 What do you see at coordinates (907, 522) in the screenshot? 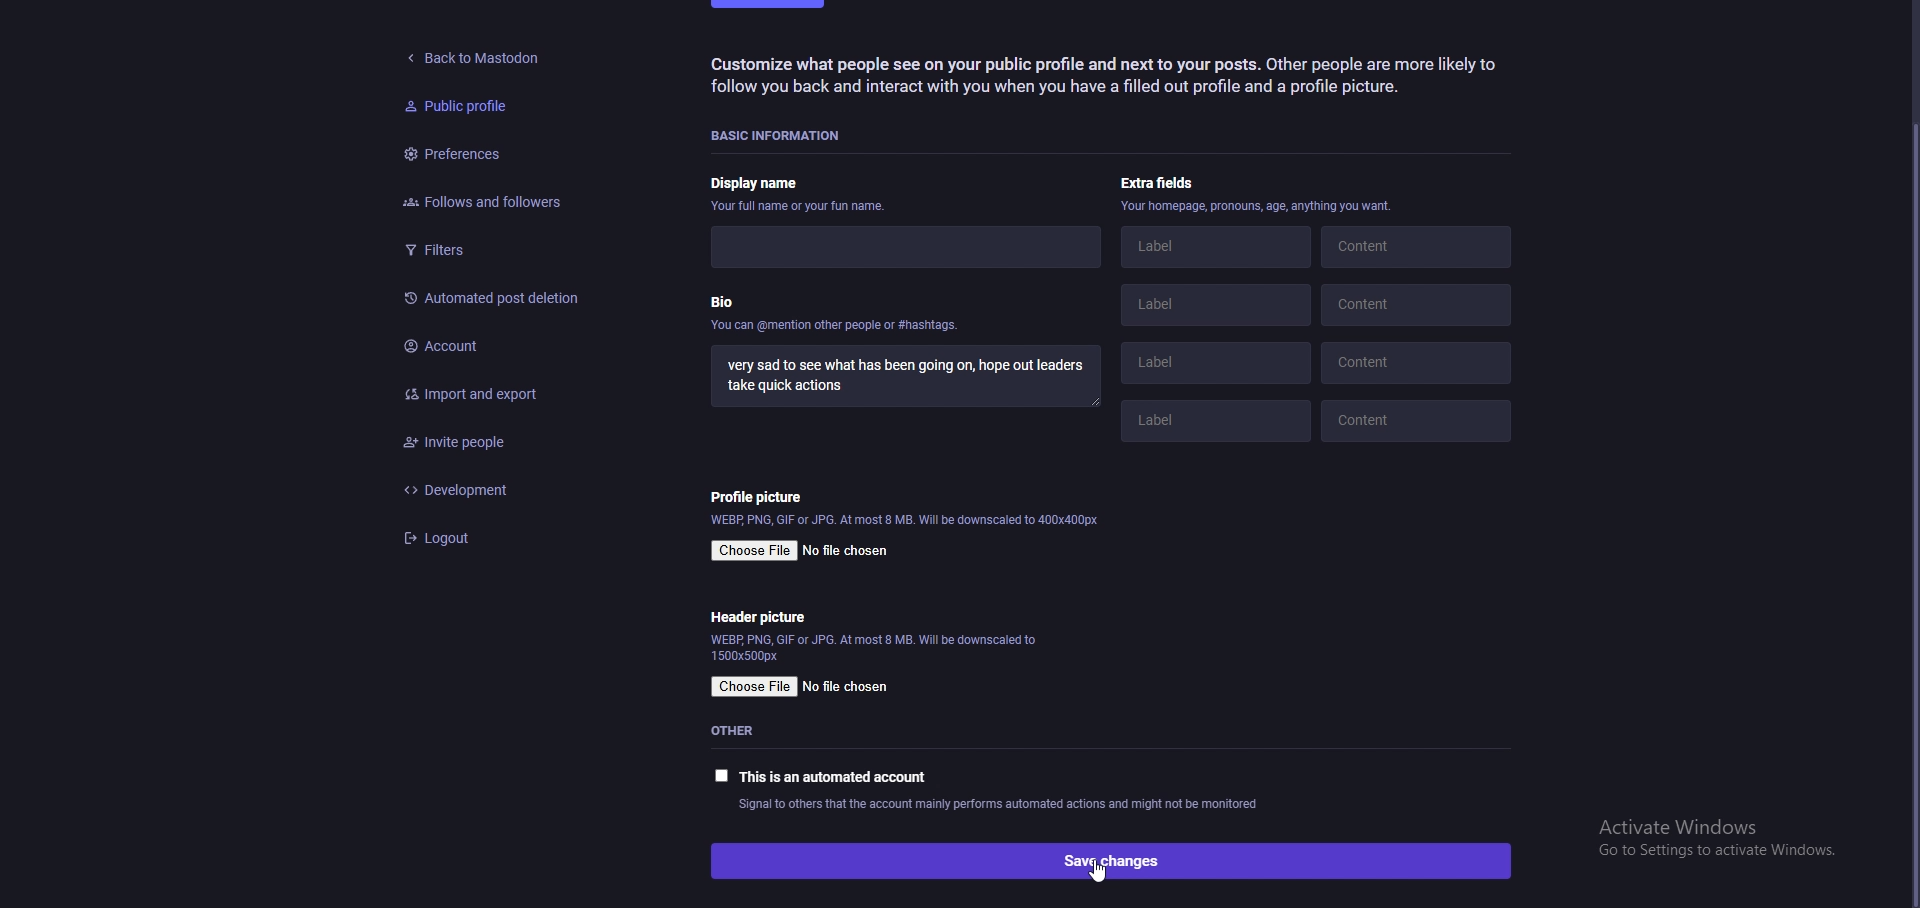
I see `info` at bounding box center [907, 522].